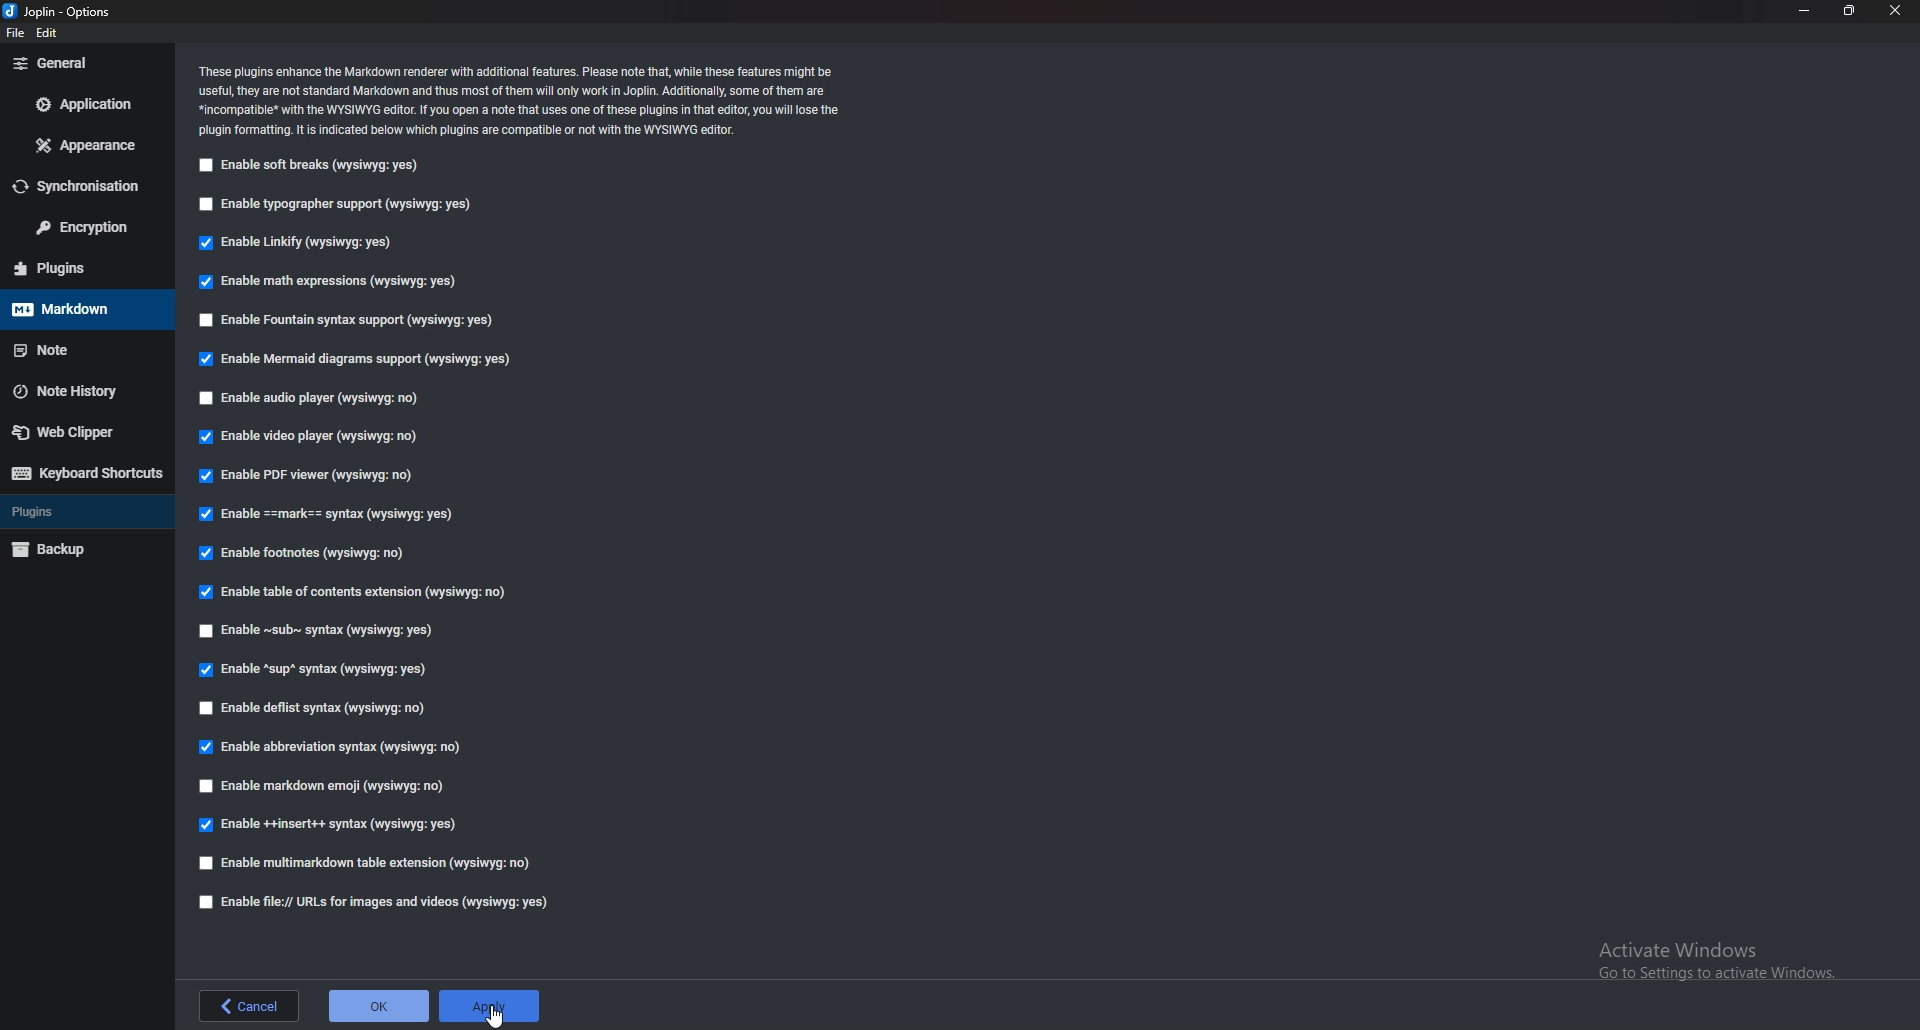 This screenshot has width=1920, height=1030. I want to click on Note history, so click(88, 390).